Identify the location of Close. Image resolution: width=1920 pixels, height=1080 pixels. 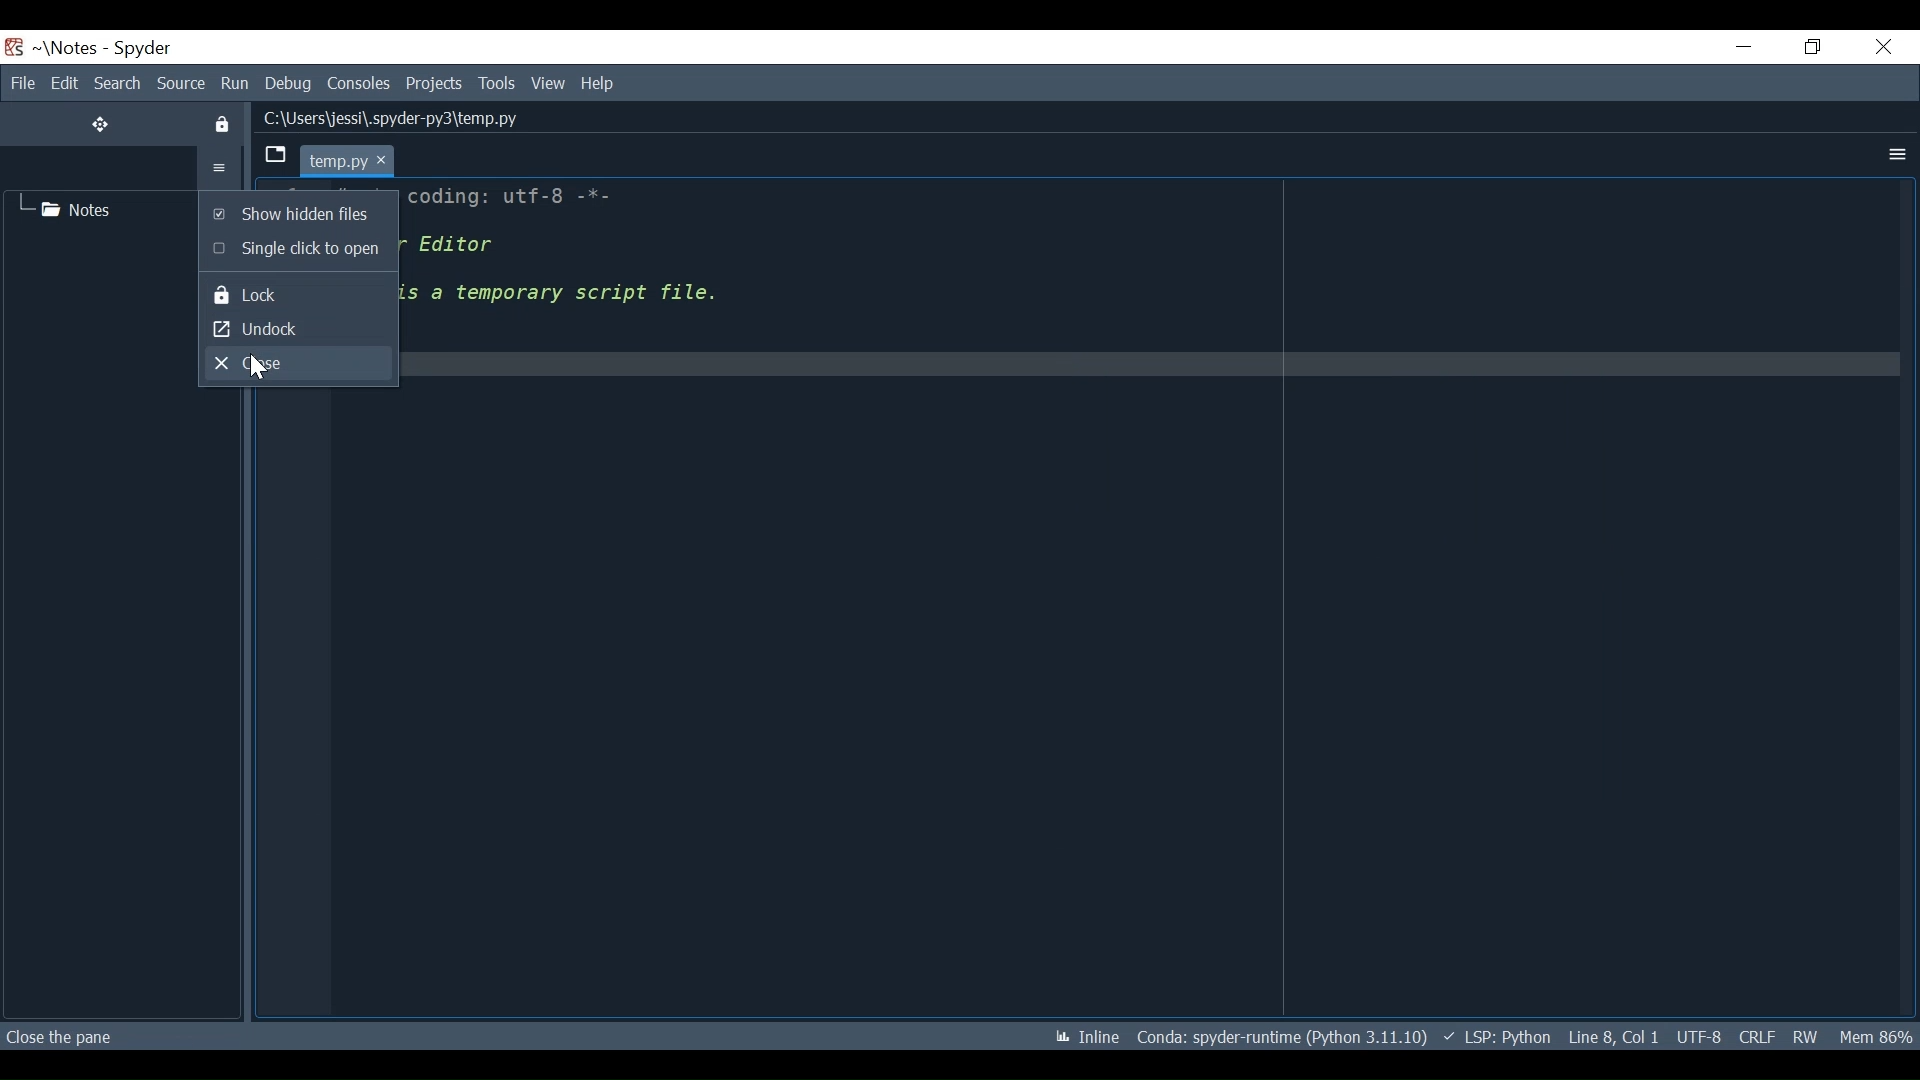
(296, 363).